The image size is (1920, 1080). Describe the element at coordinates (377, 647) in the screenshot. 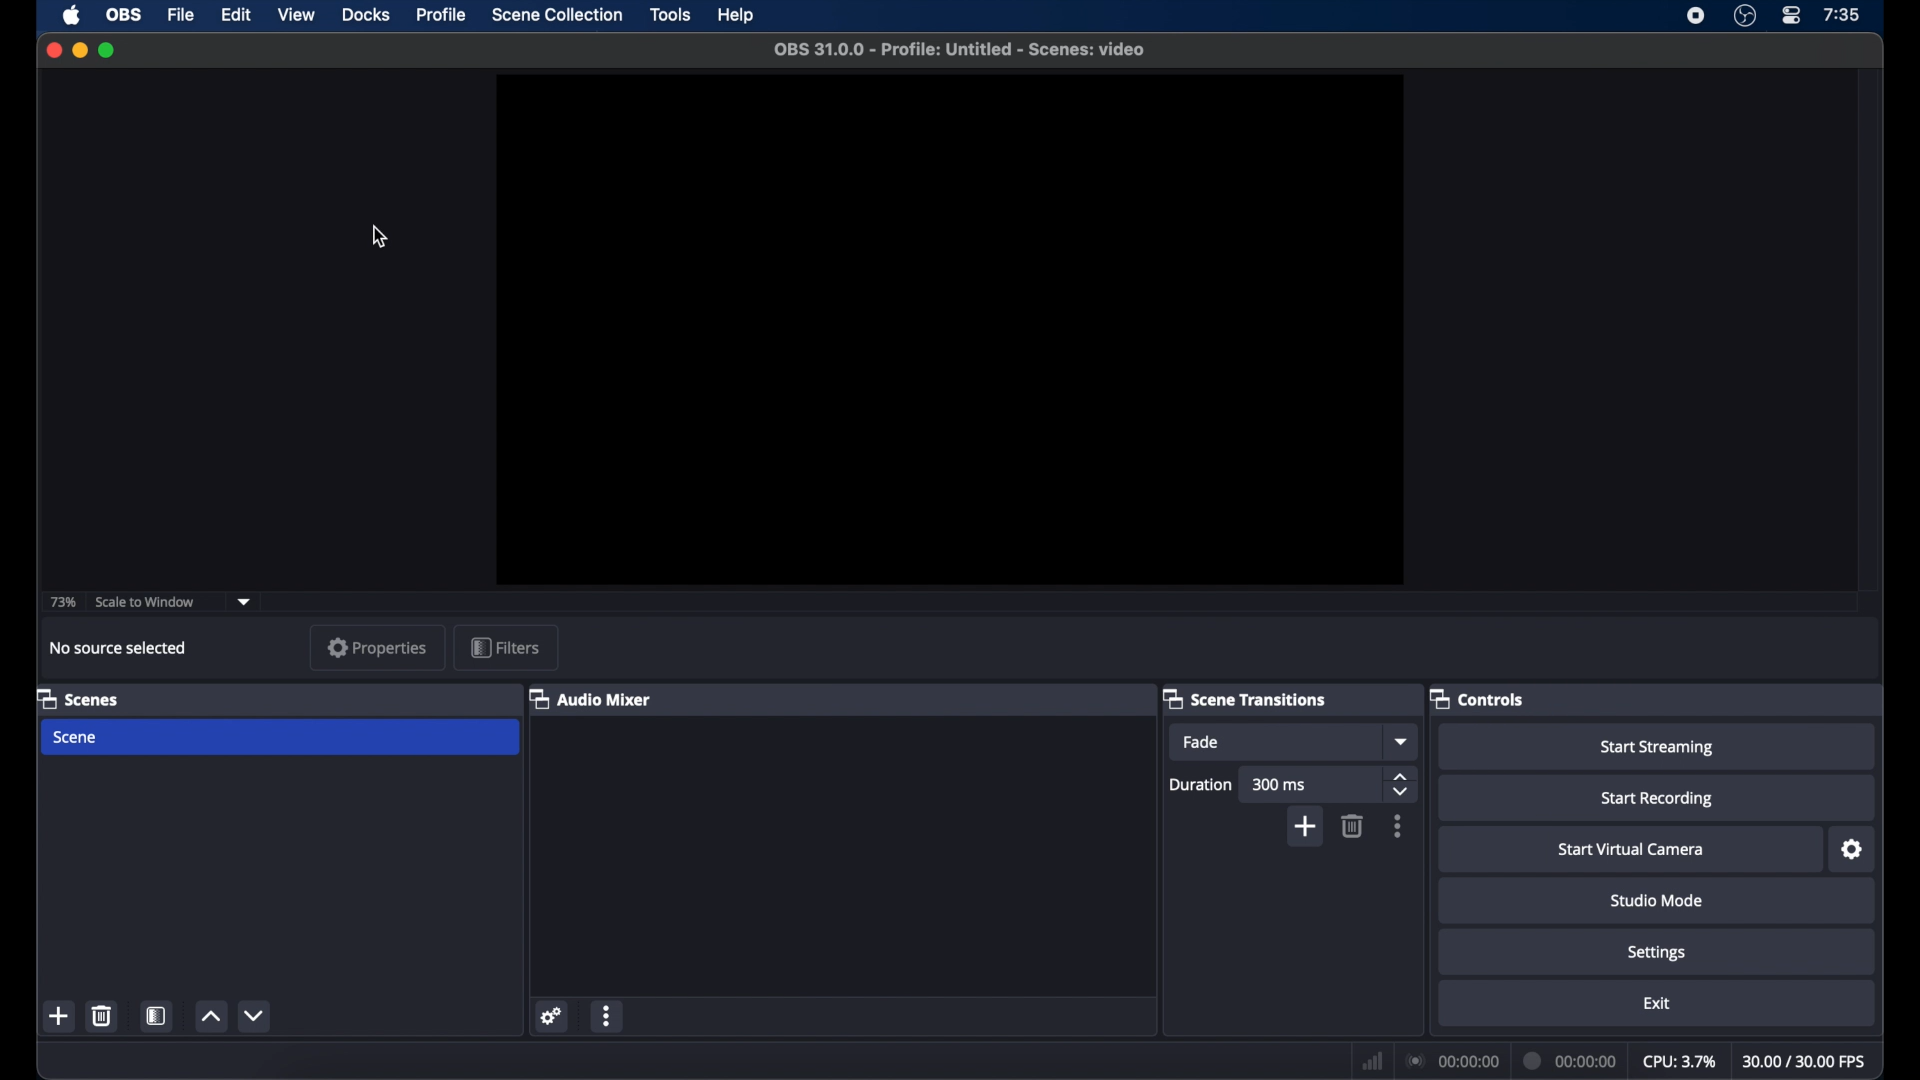

I see `properties` at that location.